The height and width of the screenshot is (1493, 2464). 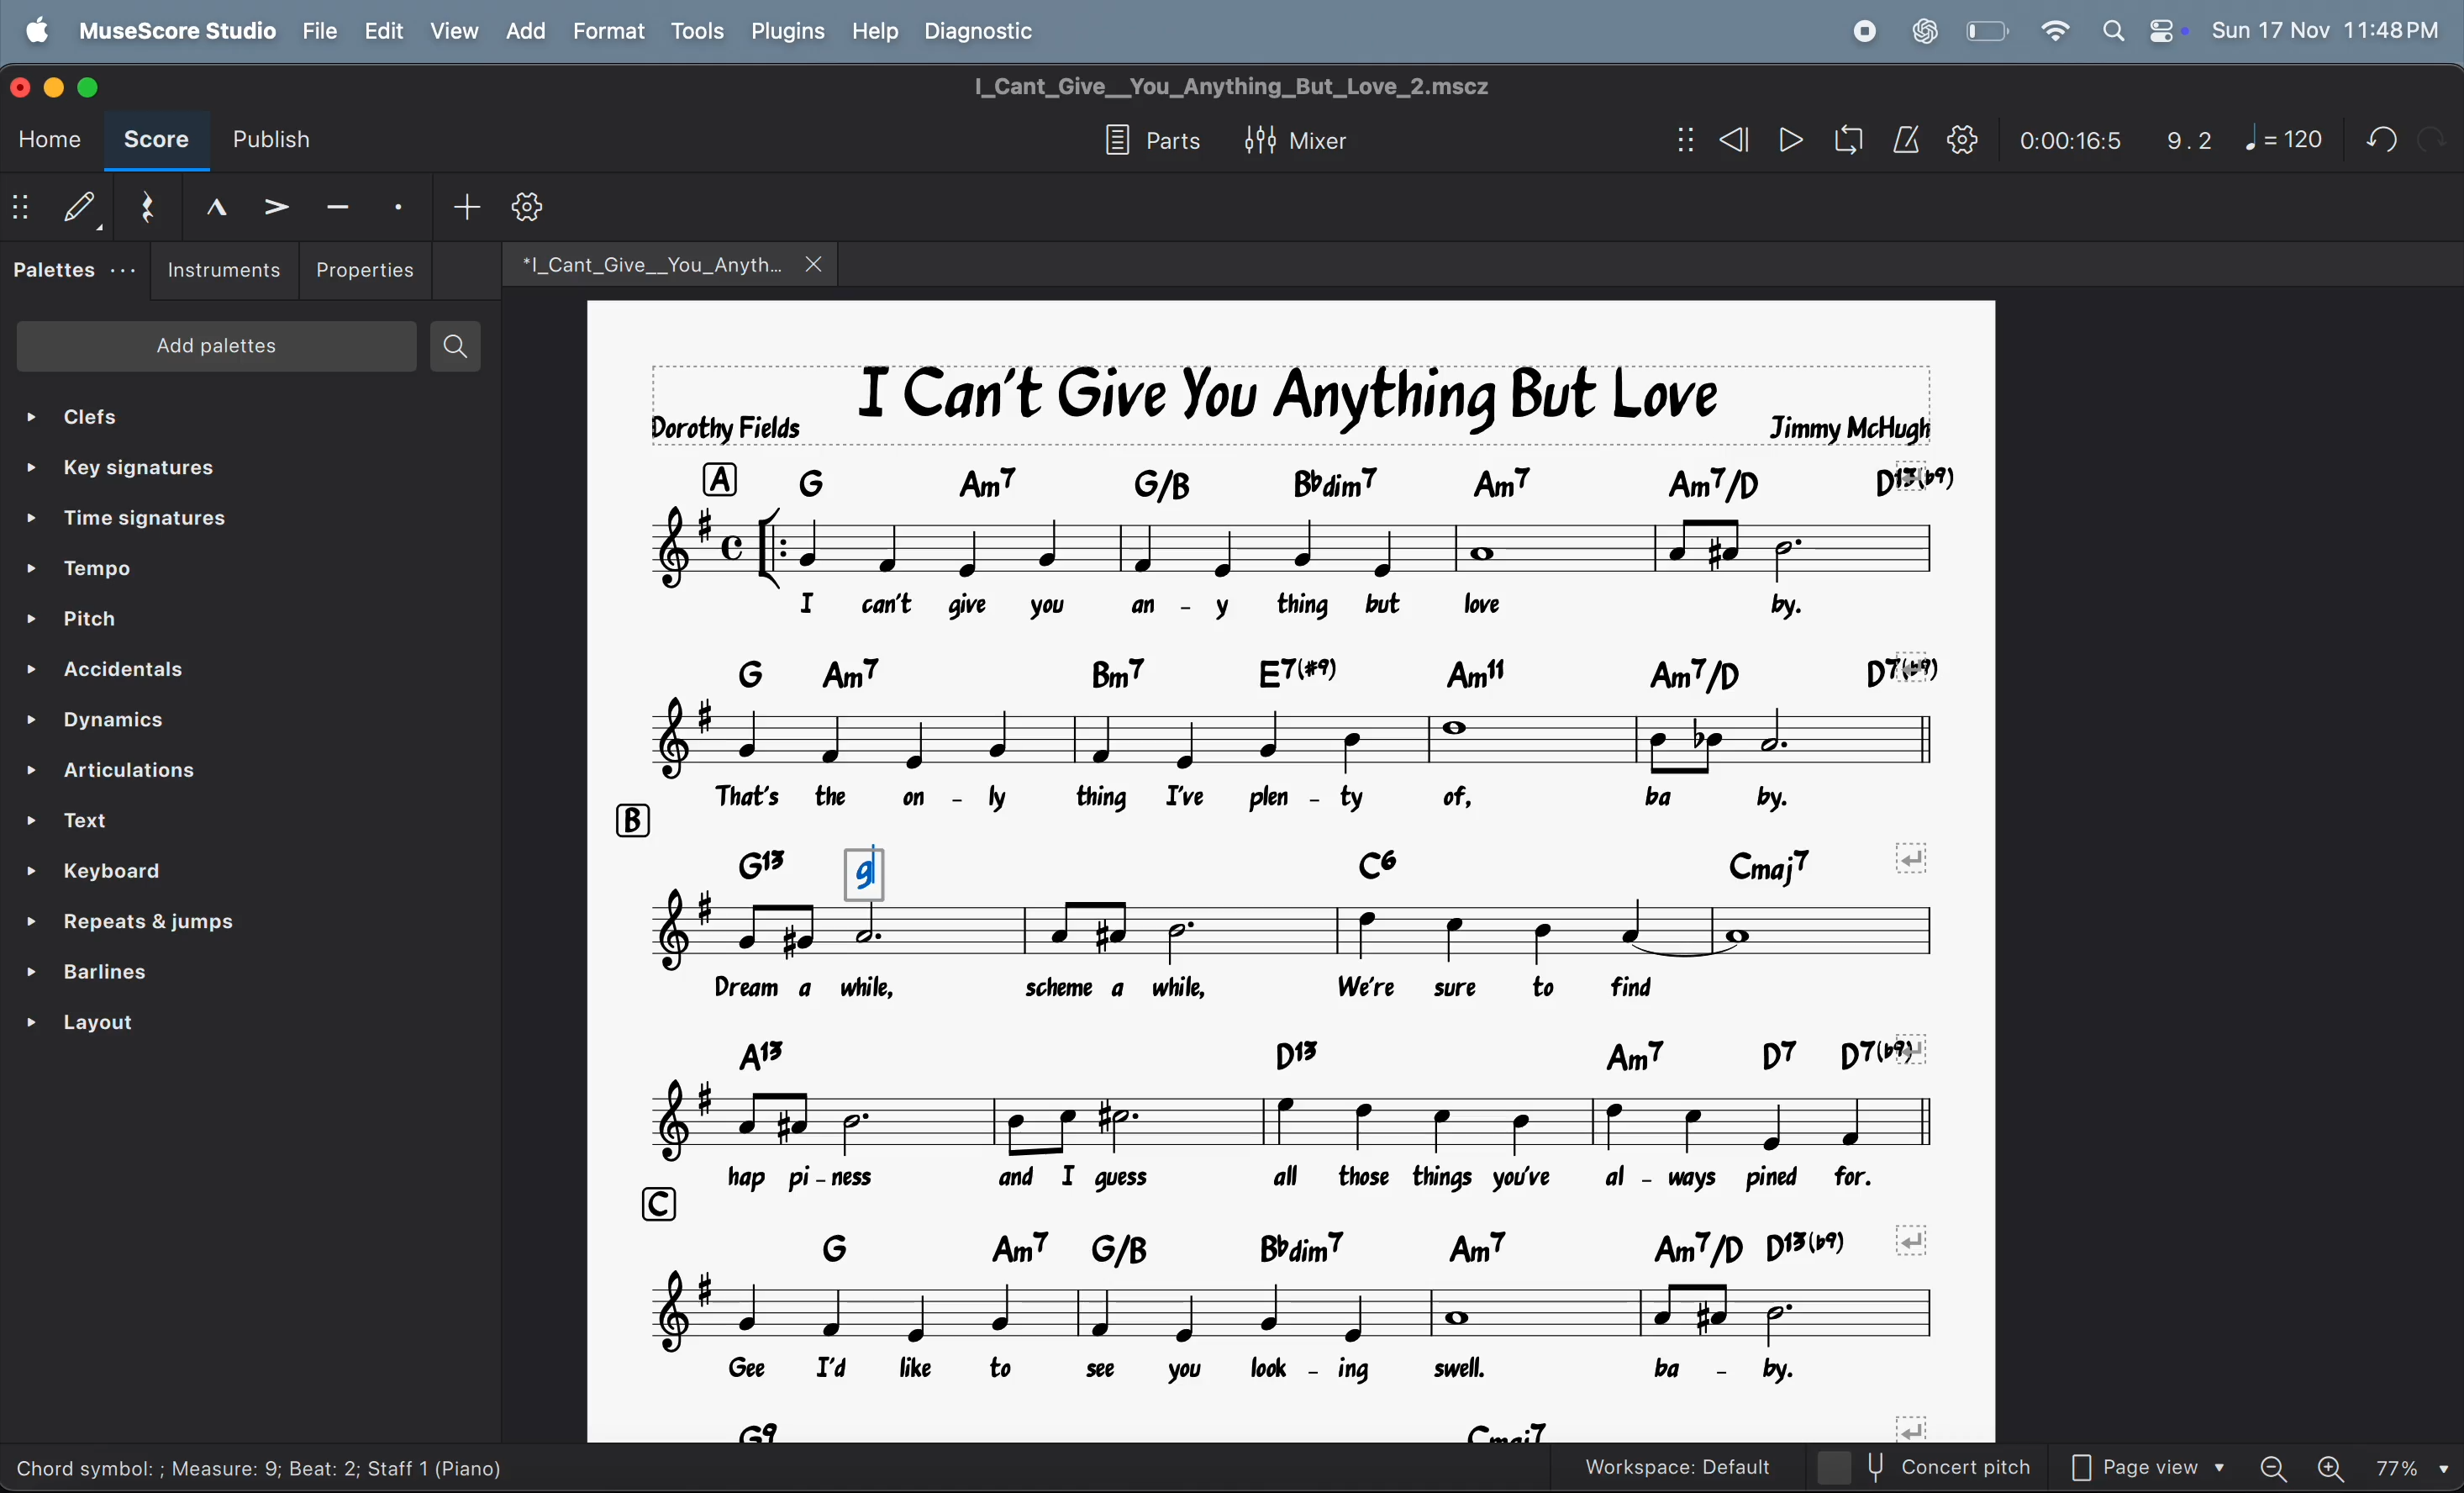 I want to click on g chord , so click(x=868, y=873).